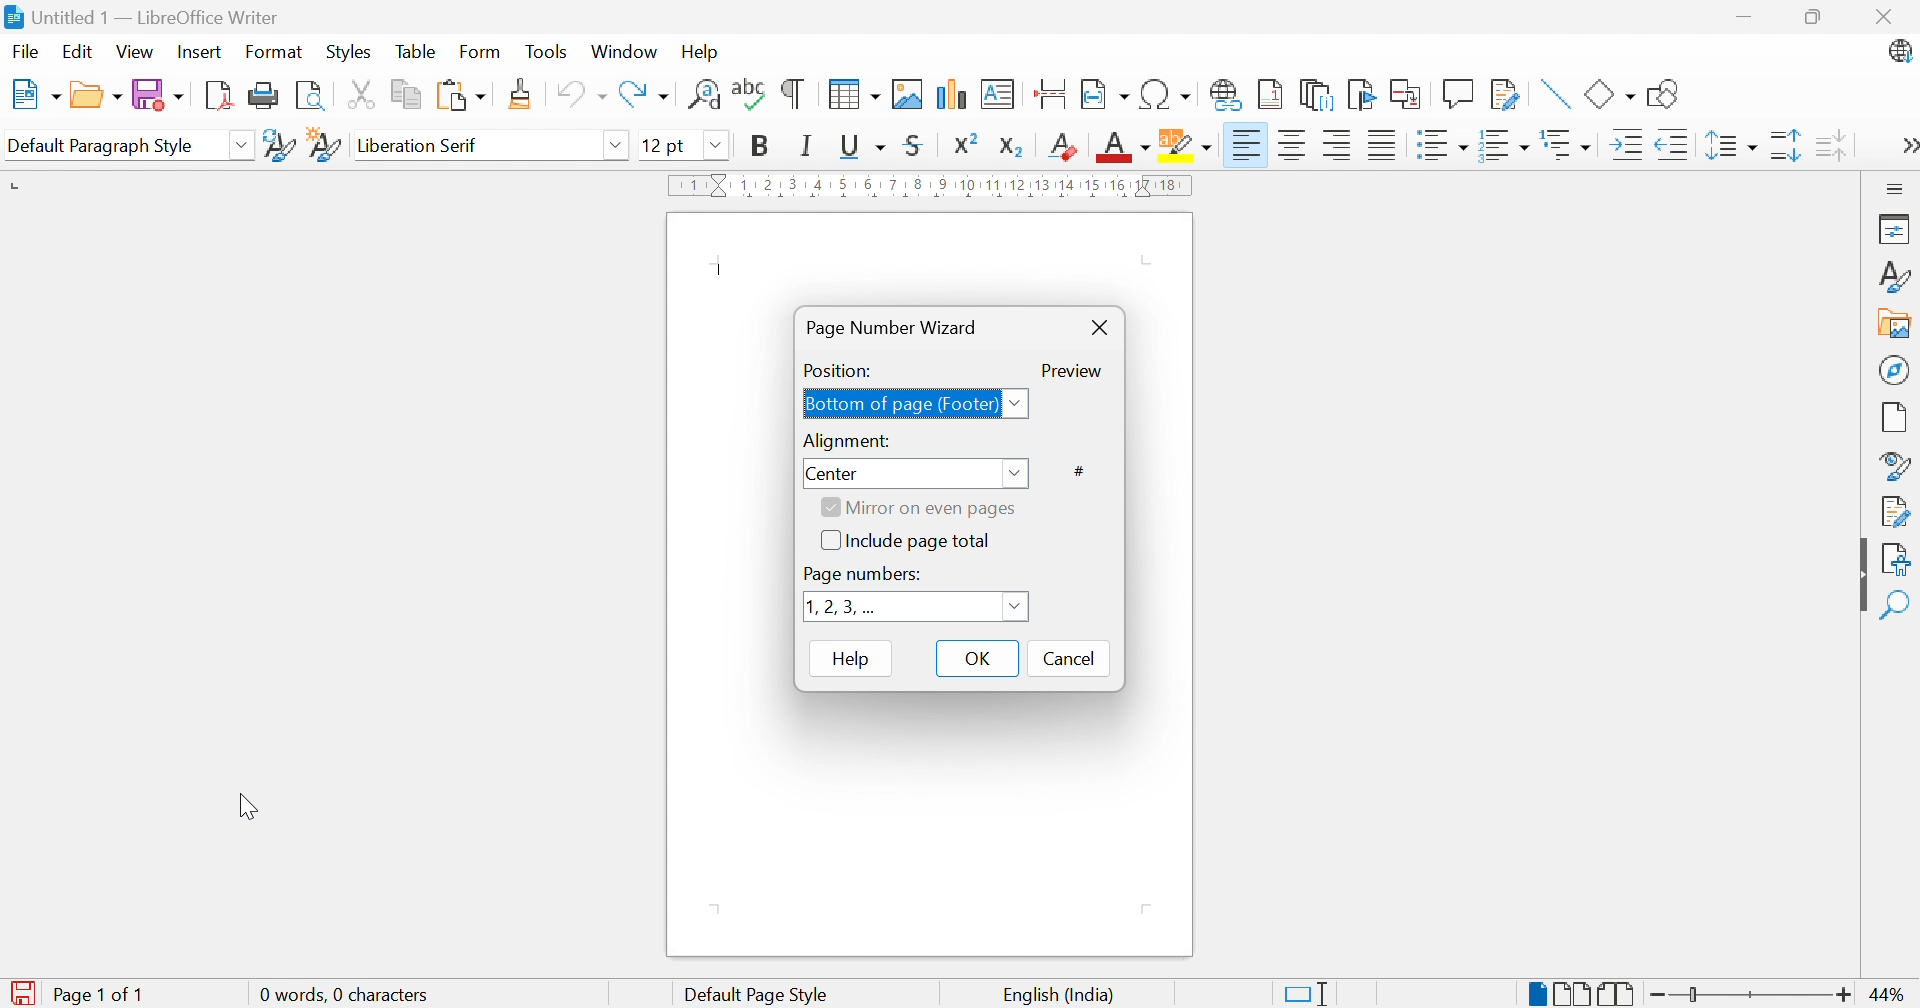  What do you see at coordinates (1018, 404) in the screenshot?
I see `Drop down` at bounding box center [1018, 404].